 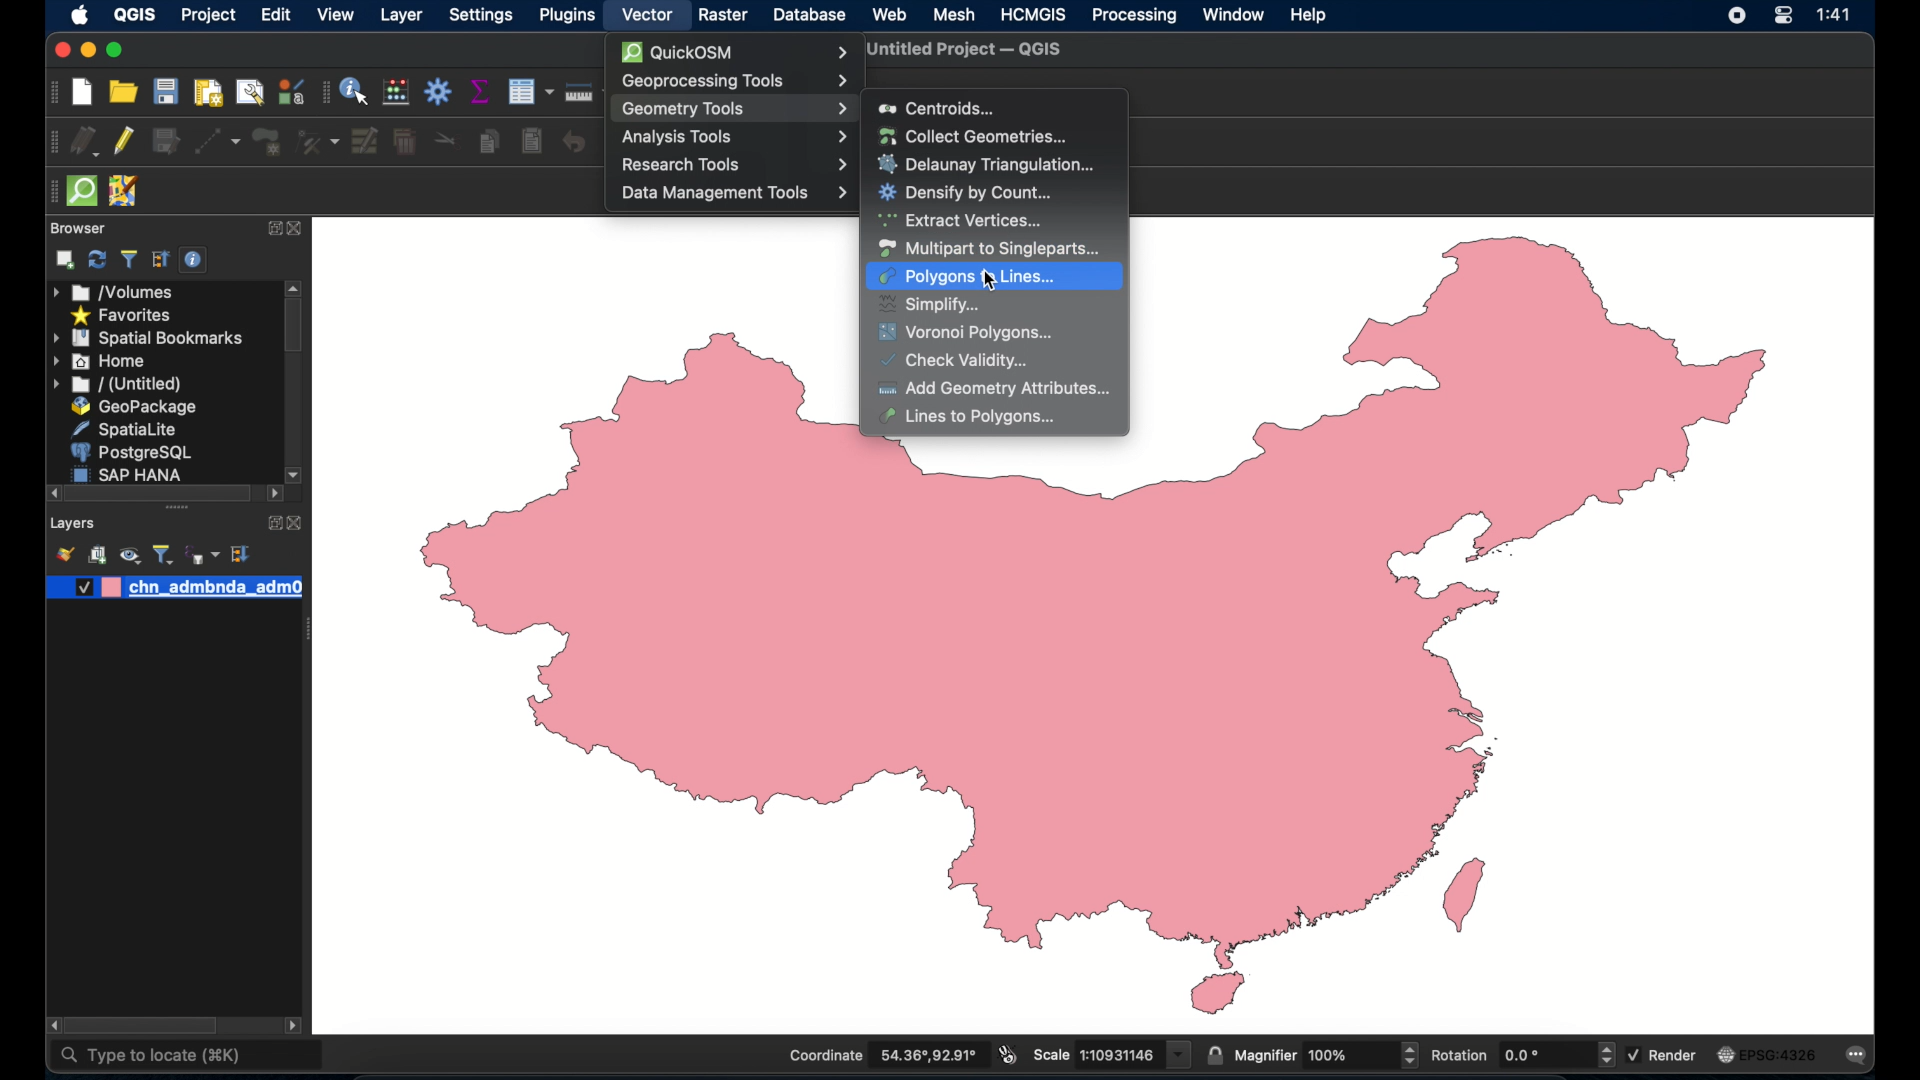 What do you see at coordinates (293, 329) in the screenshot?
I see `scroll box` at bounding box center [293, 329].